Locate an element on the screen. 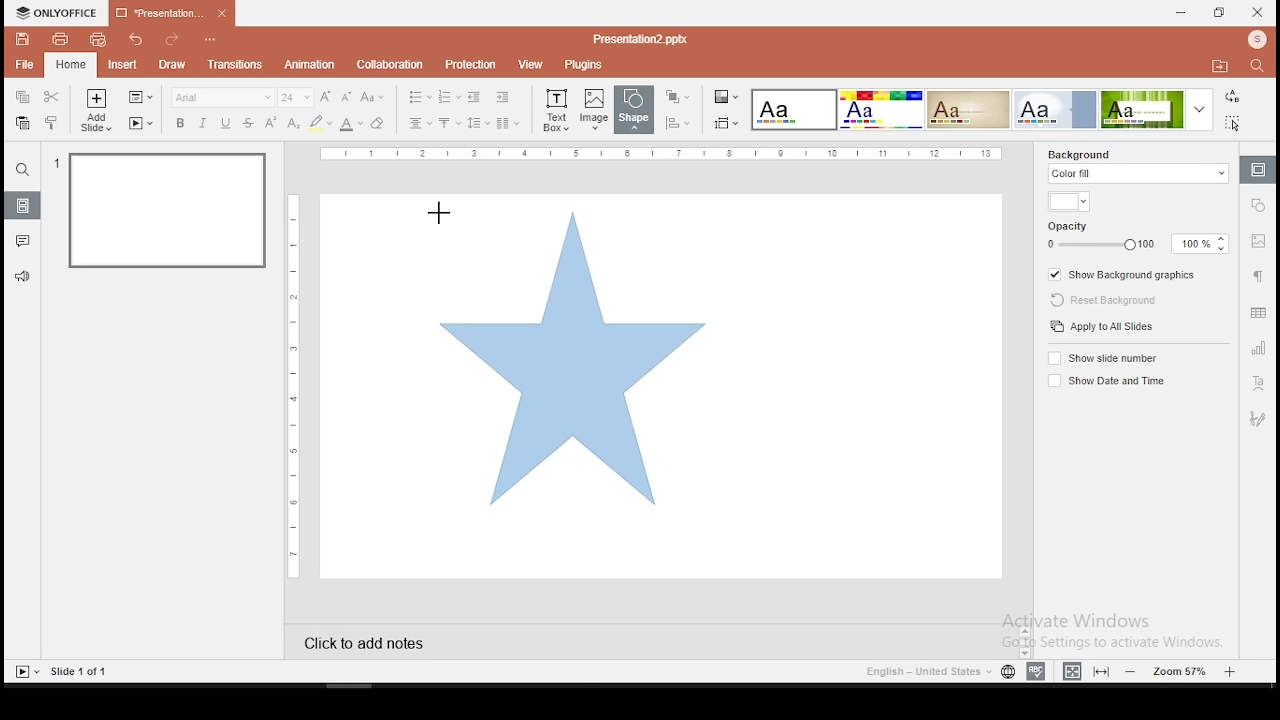 This screenshot has width=1280, height=720. select color theme is located at coordinates (727, 98).